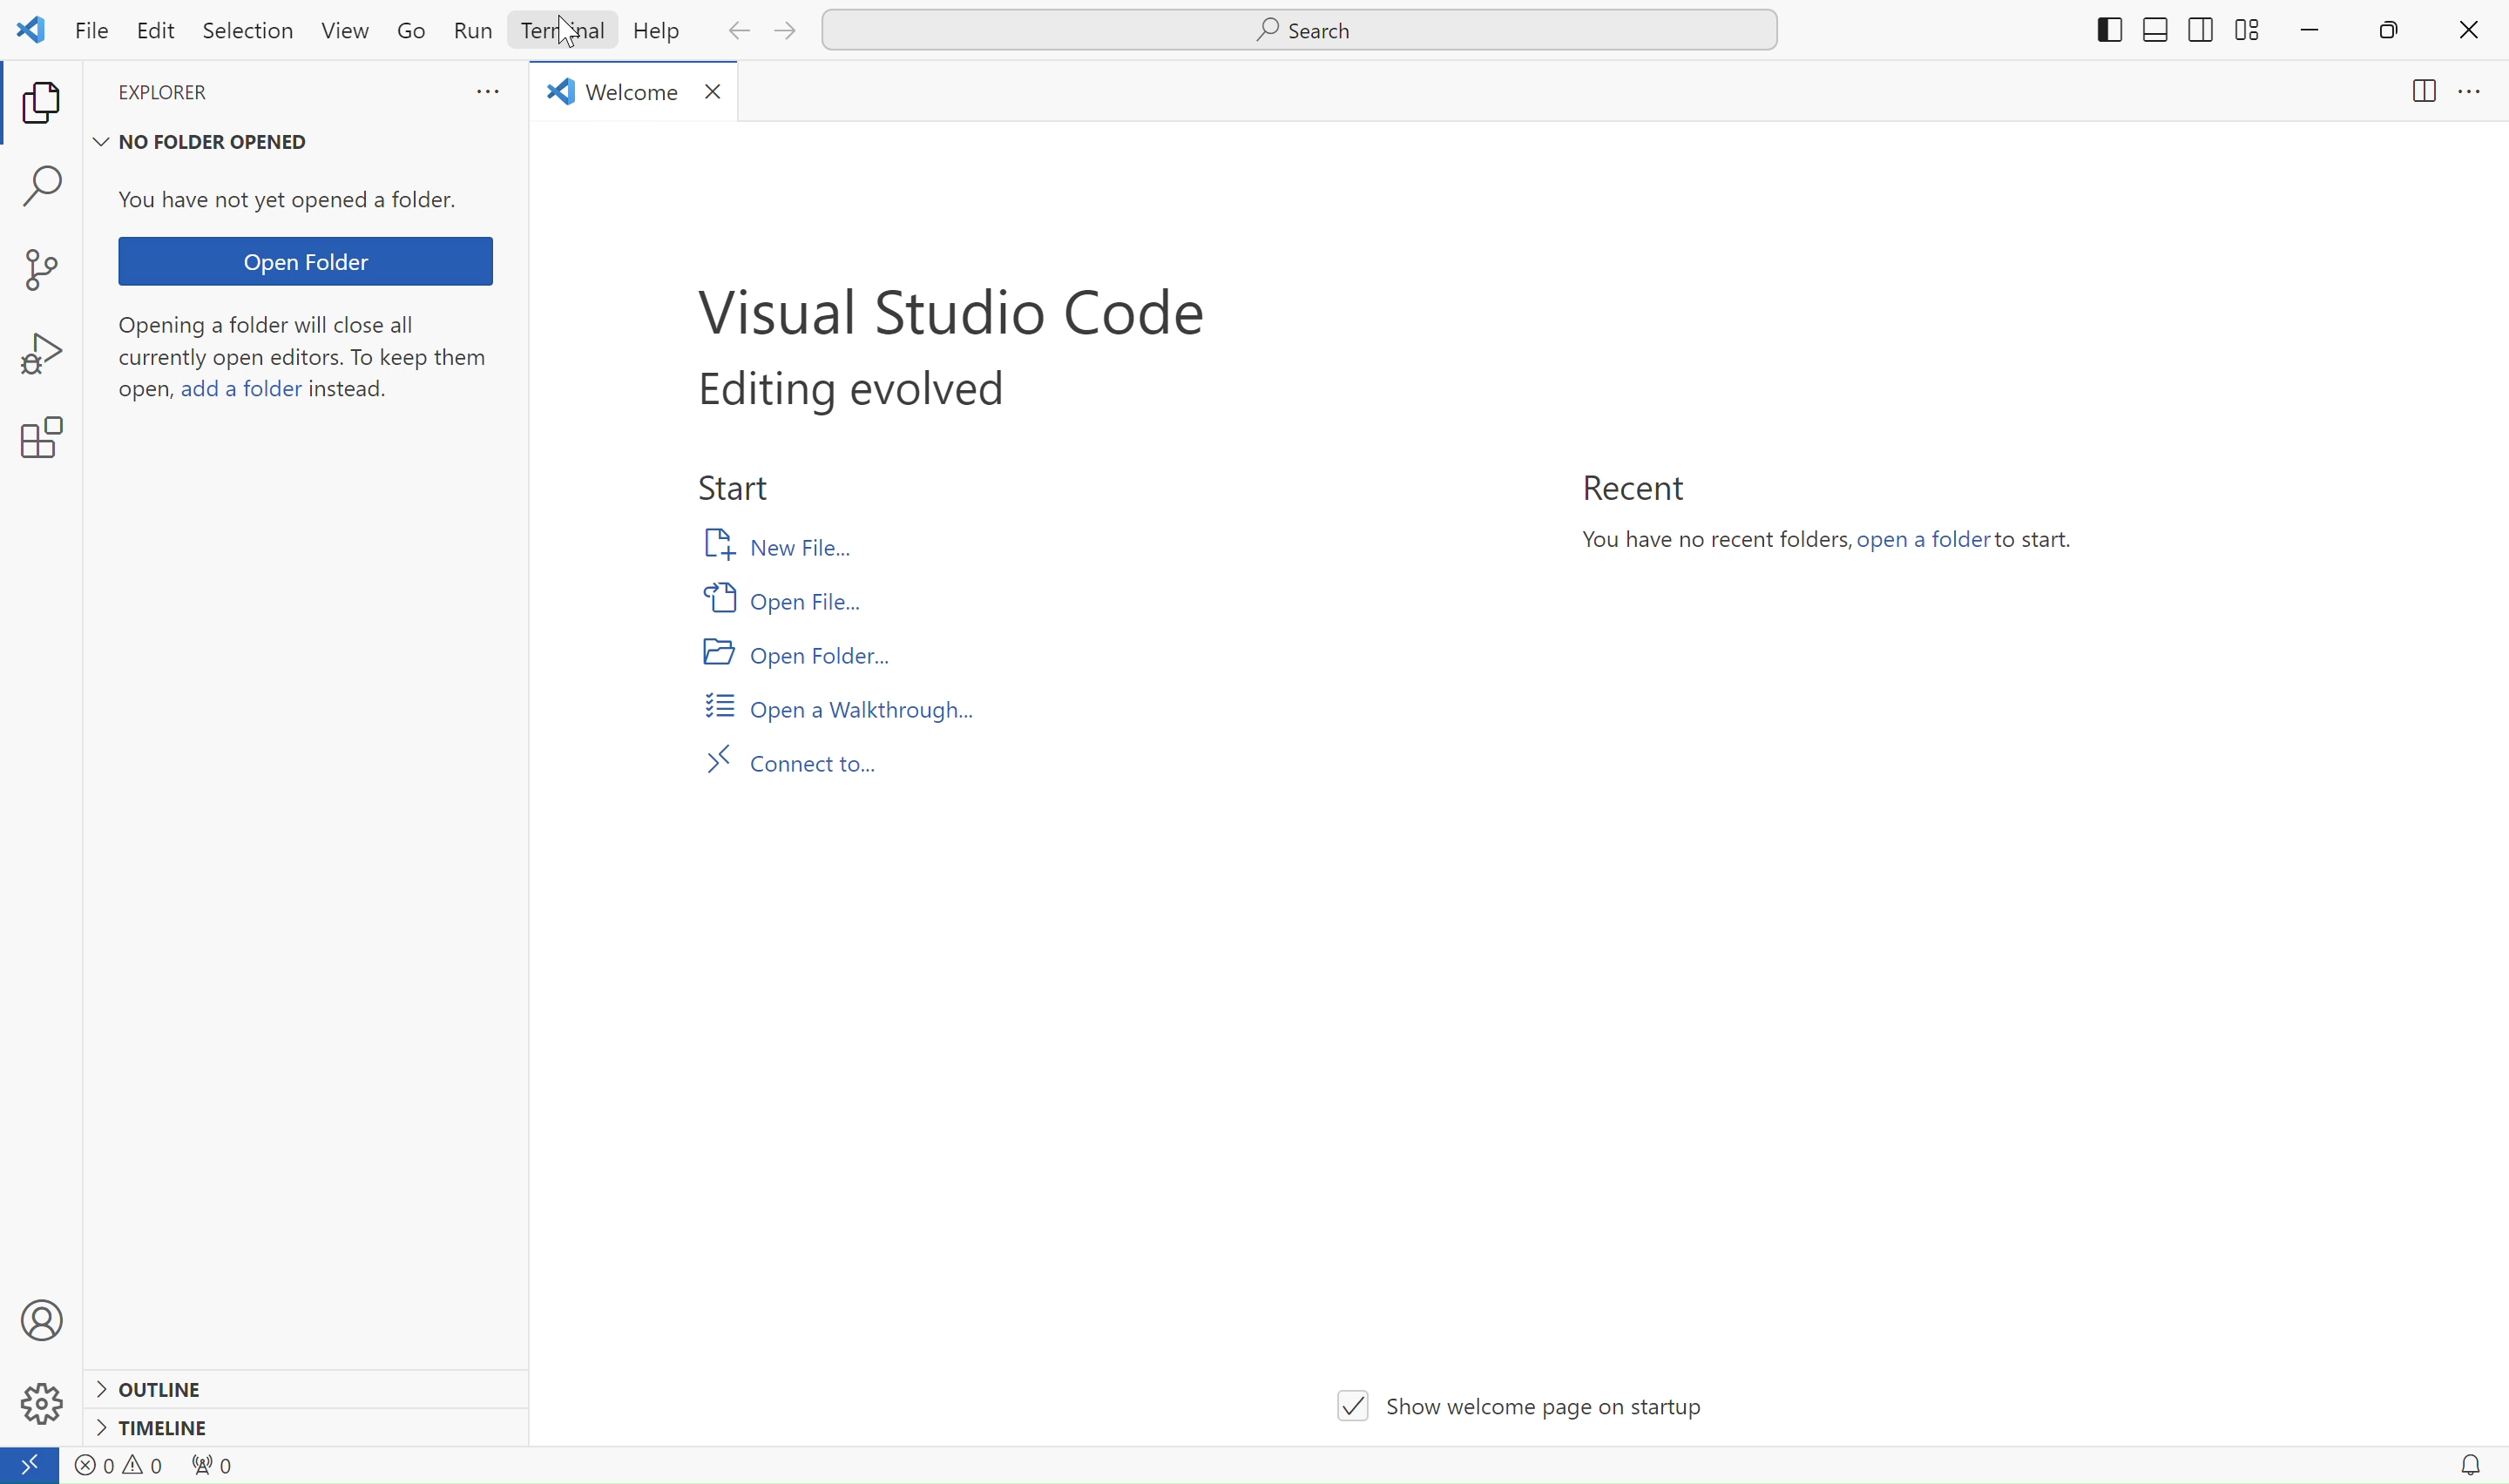 This screenshot has height=1484, width=2509. What do you see at coordinates (299, 202) in the screenshot?
I see `You have not yet opened a folder` at bounding box center [299, 202].